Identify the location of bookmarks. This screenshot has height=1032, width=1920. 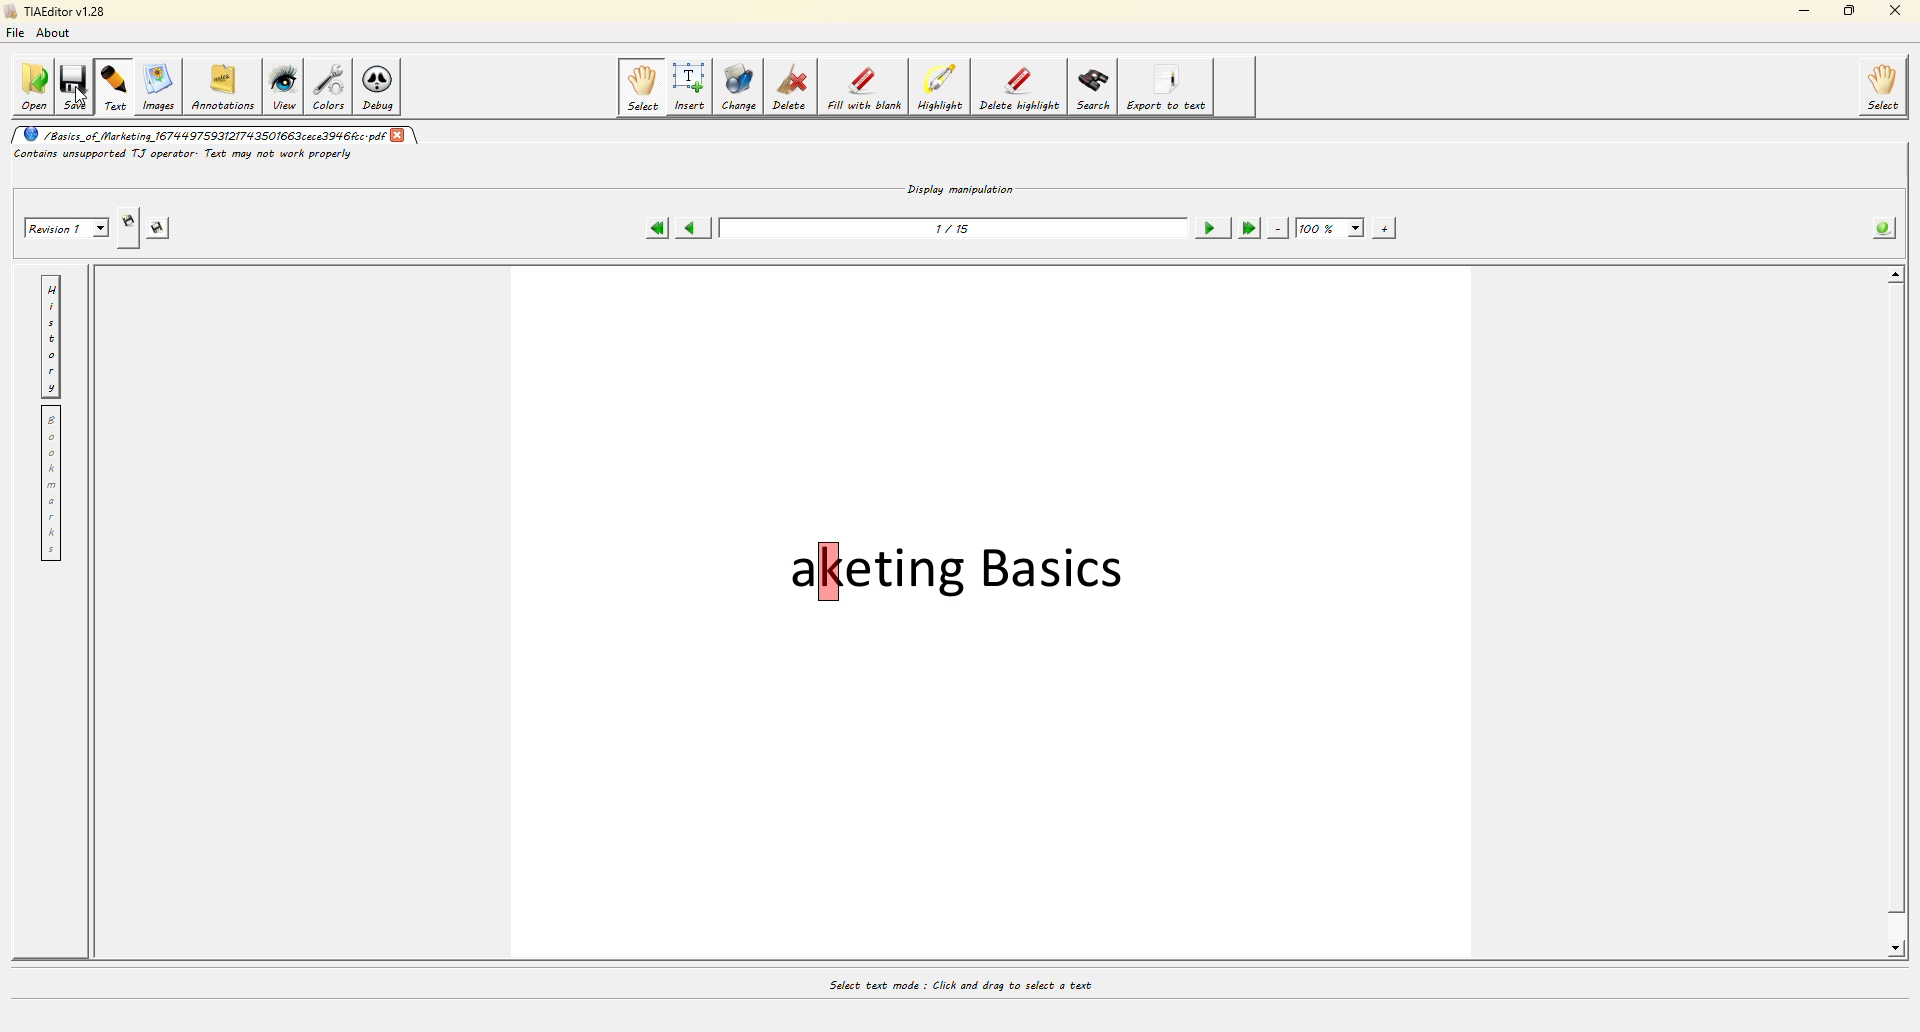
(50, 484).